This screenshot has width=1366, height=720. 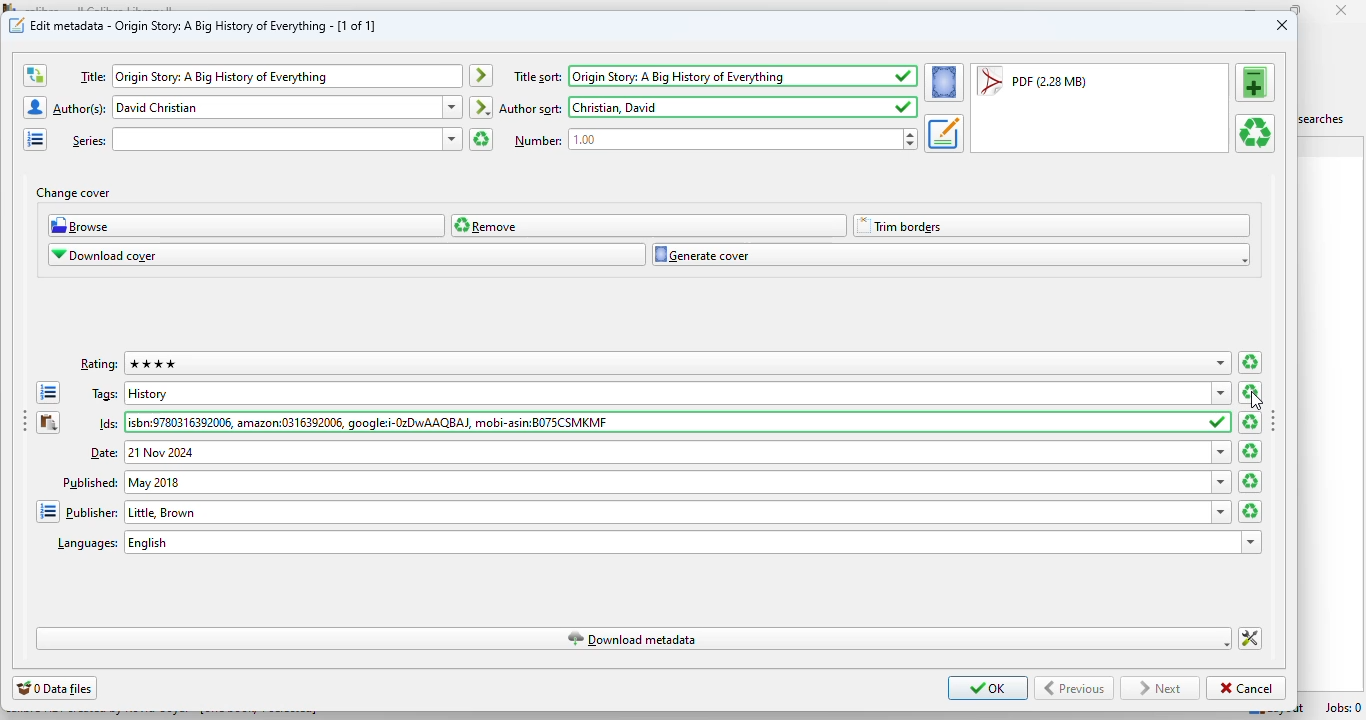 I want to click on rating: 4 stars, so click(x=666, y=363).